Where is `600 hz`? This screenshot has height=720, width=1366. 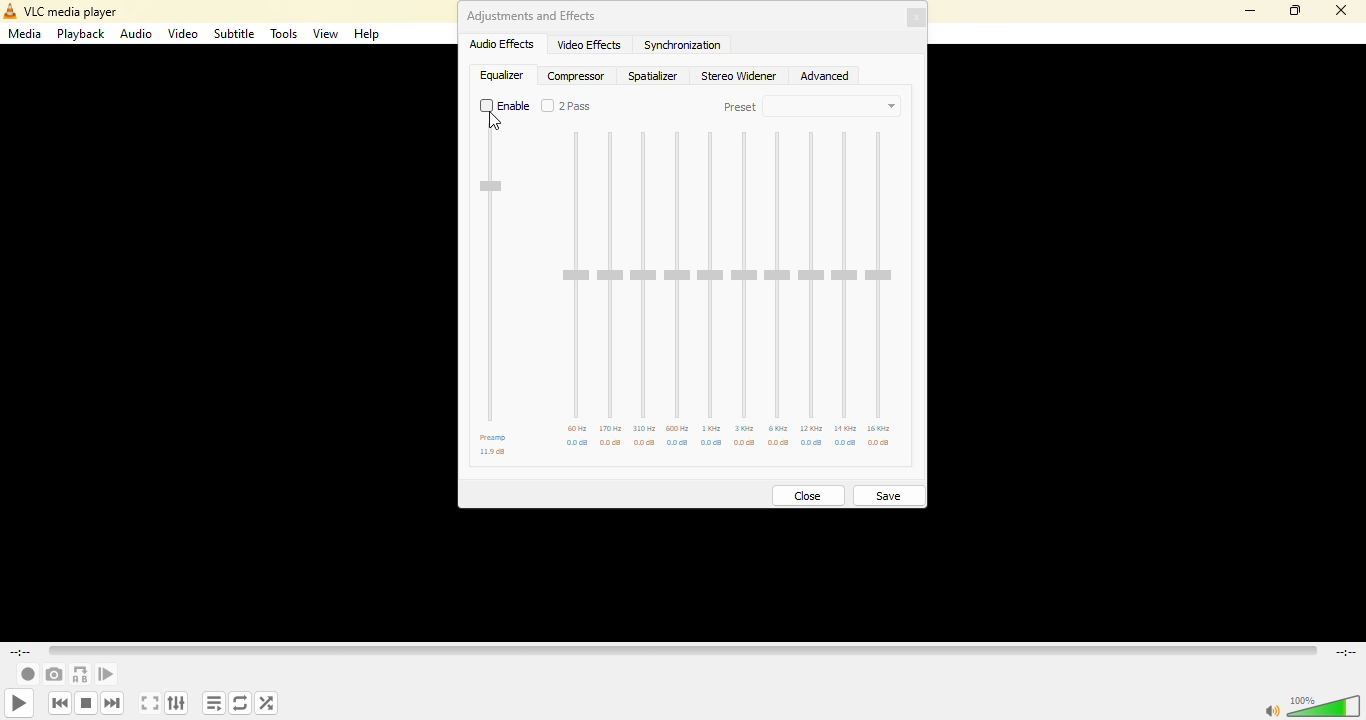 600 hz is located at coordinates (677, 428).